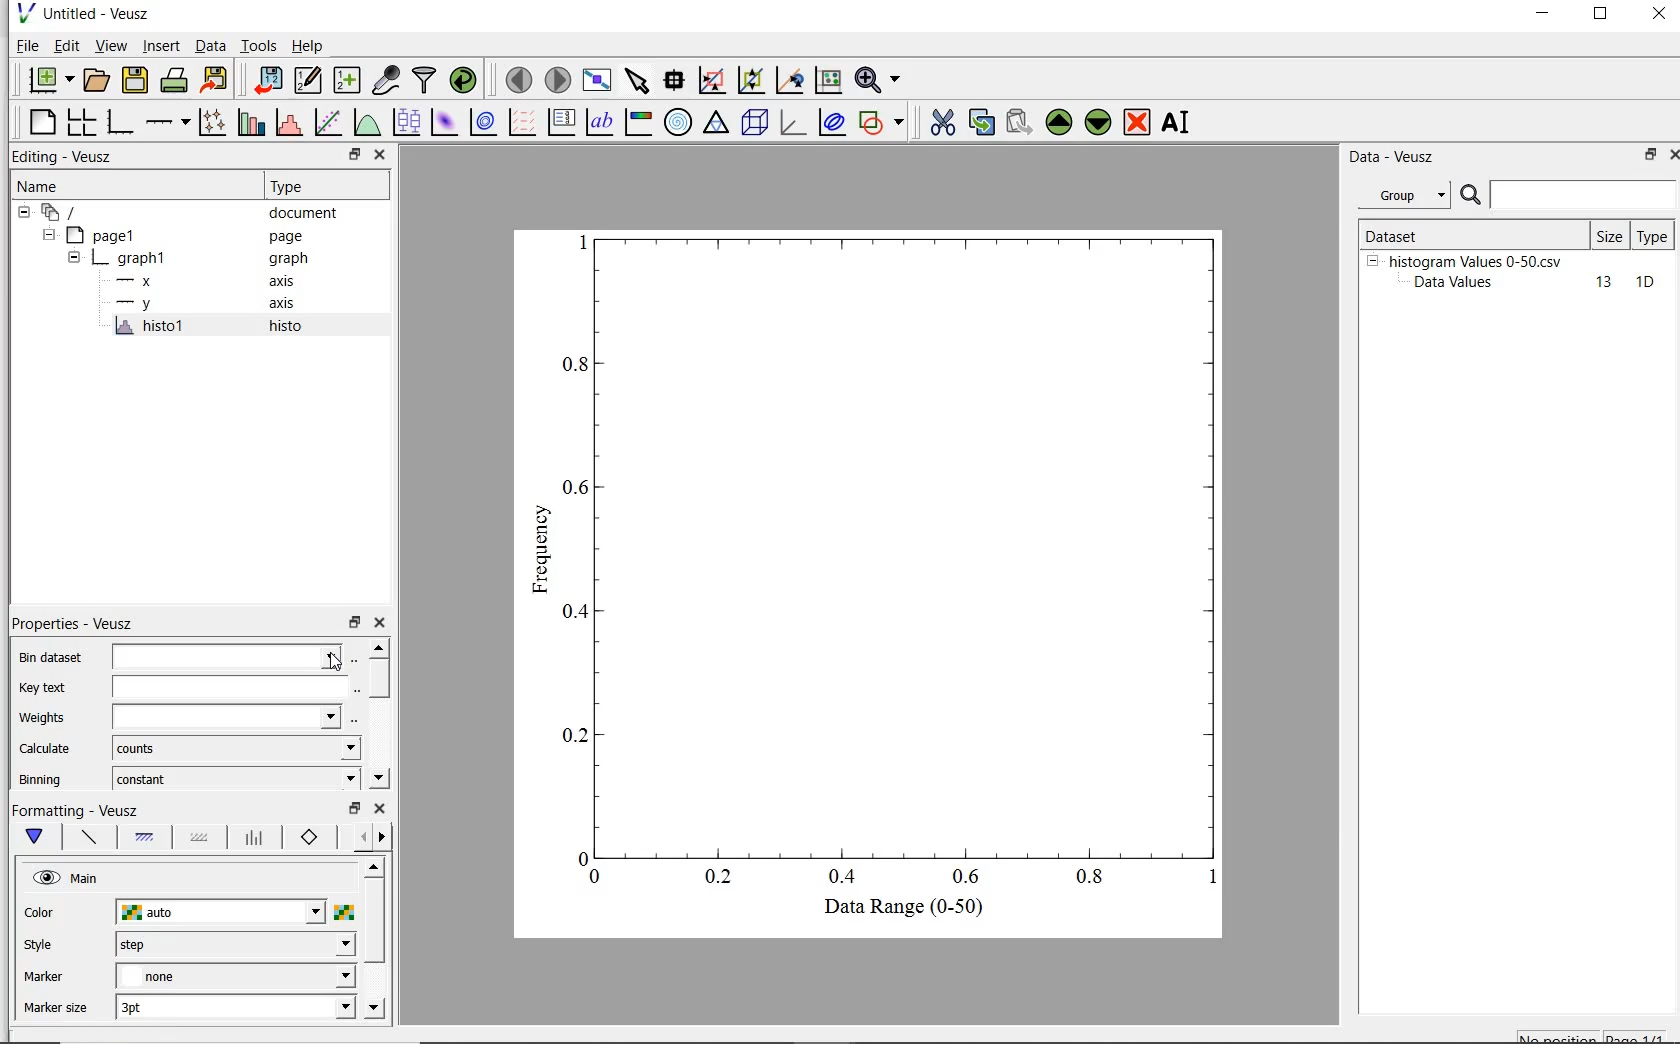  Describe the element at coordinates (882, 124) in the screenshot. I see `add shape` at that location.